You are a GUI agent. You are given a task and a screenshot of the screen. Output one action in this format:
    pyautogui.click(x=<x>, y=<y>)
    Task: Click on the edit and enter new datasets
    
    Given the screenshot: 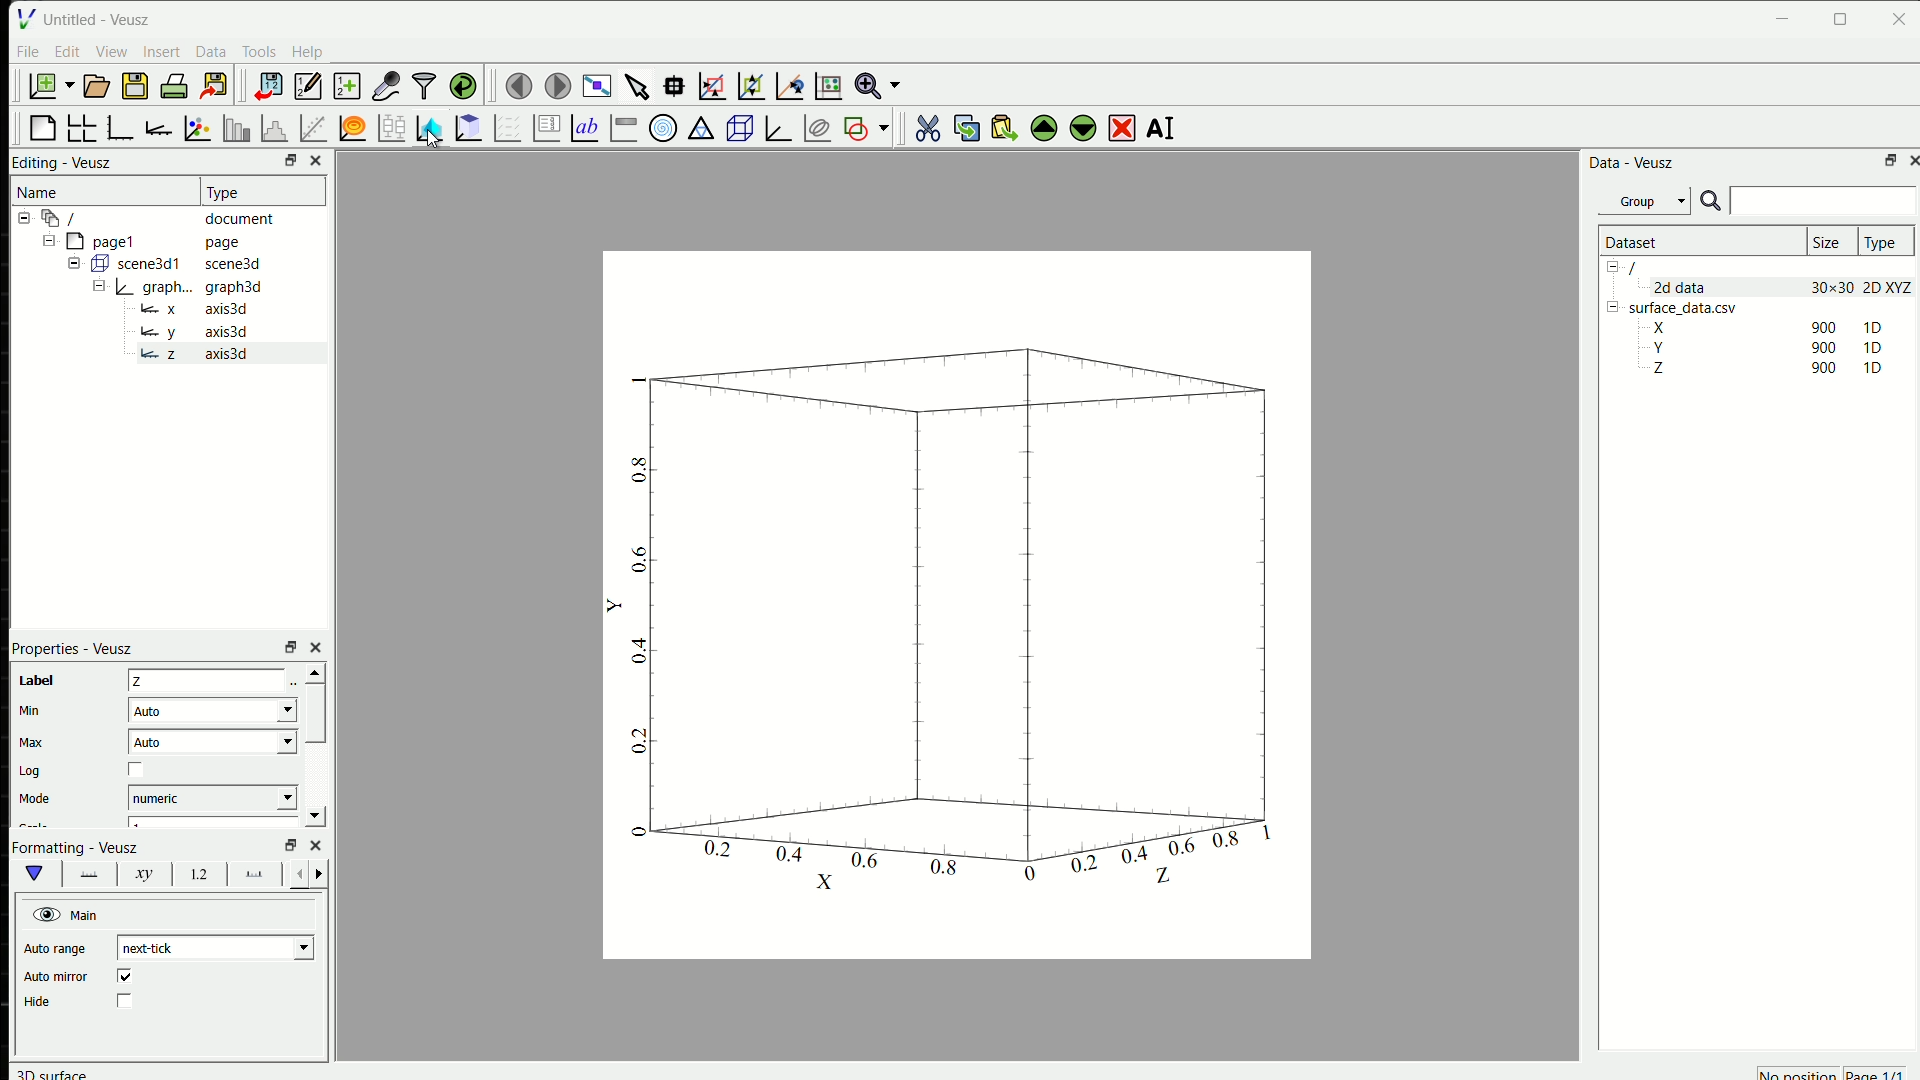 What is the action you would take?
    pyautogui.click(x=309, y=85)
    